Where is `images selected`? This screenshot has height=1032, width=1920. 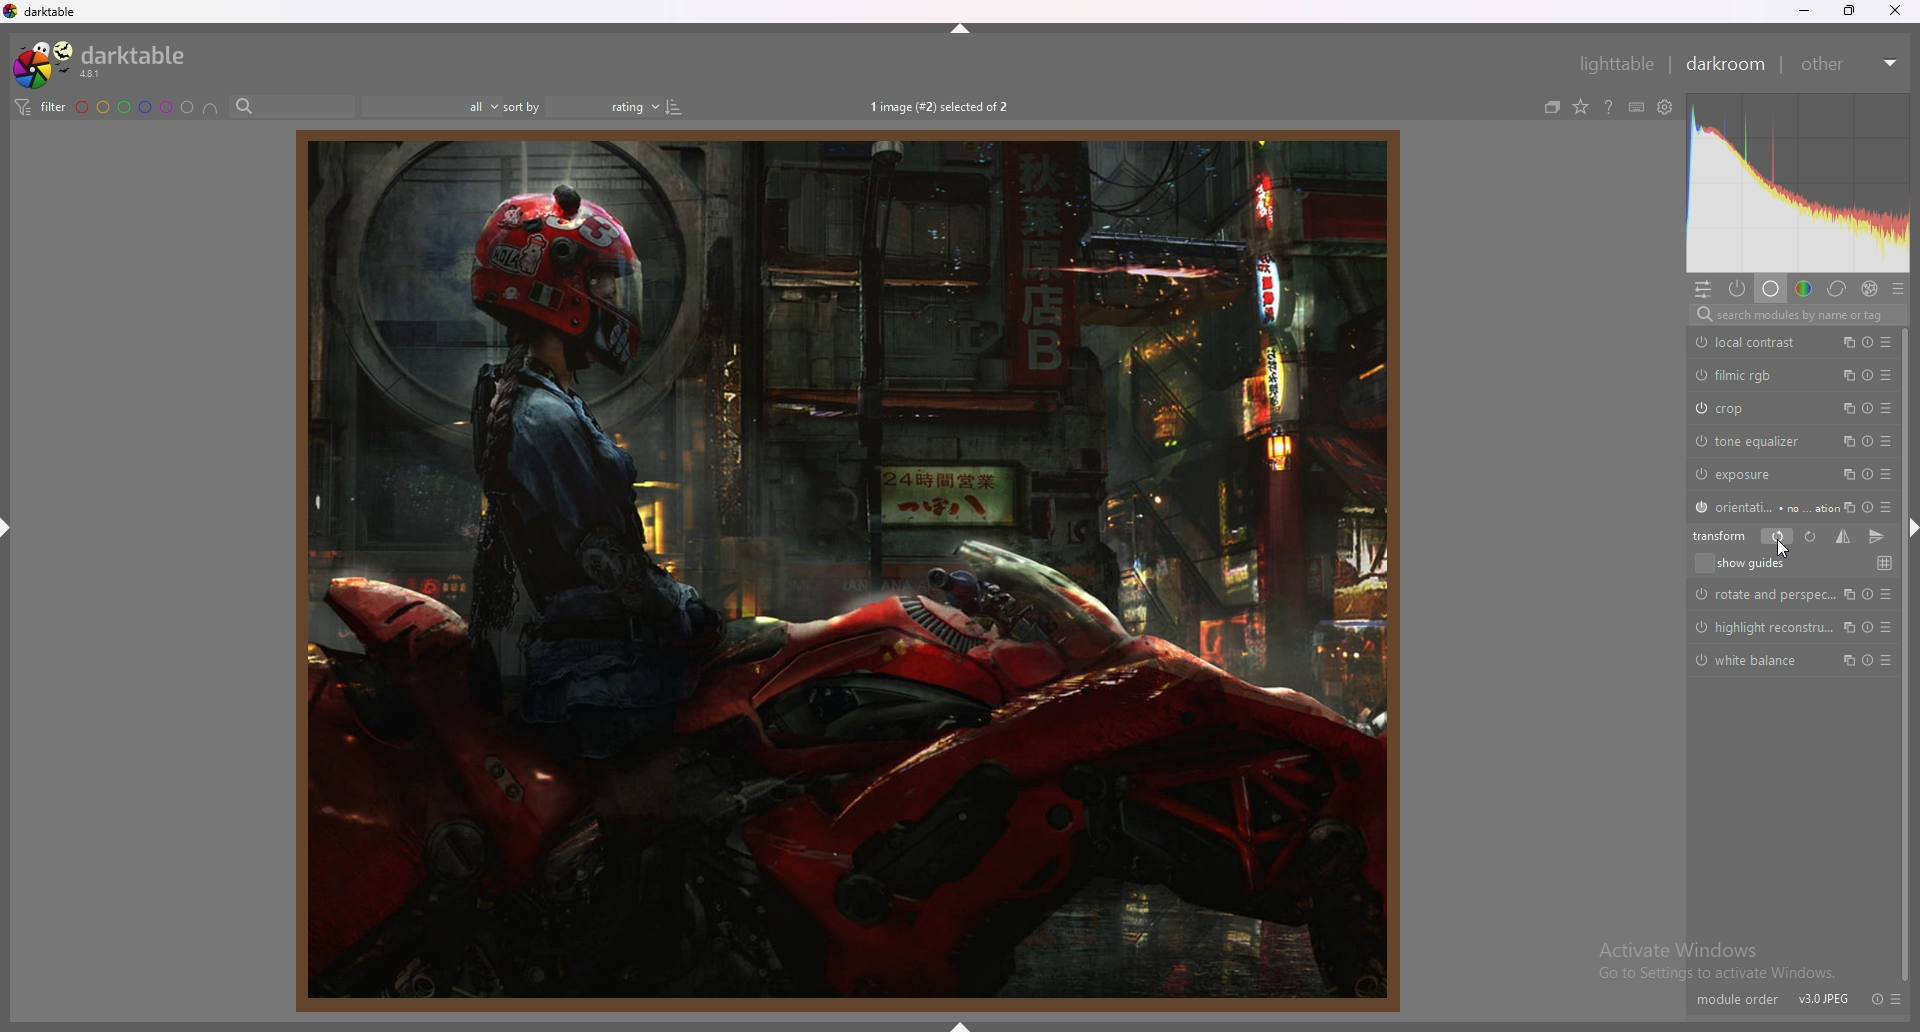 images selected is located at coordinates (940, 107).